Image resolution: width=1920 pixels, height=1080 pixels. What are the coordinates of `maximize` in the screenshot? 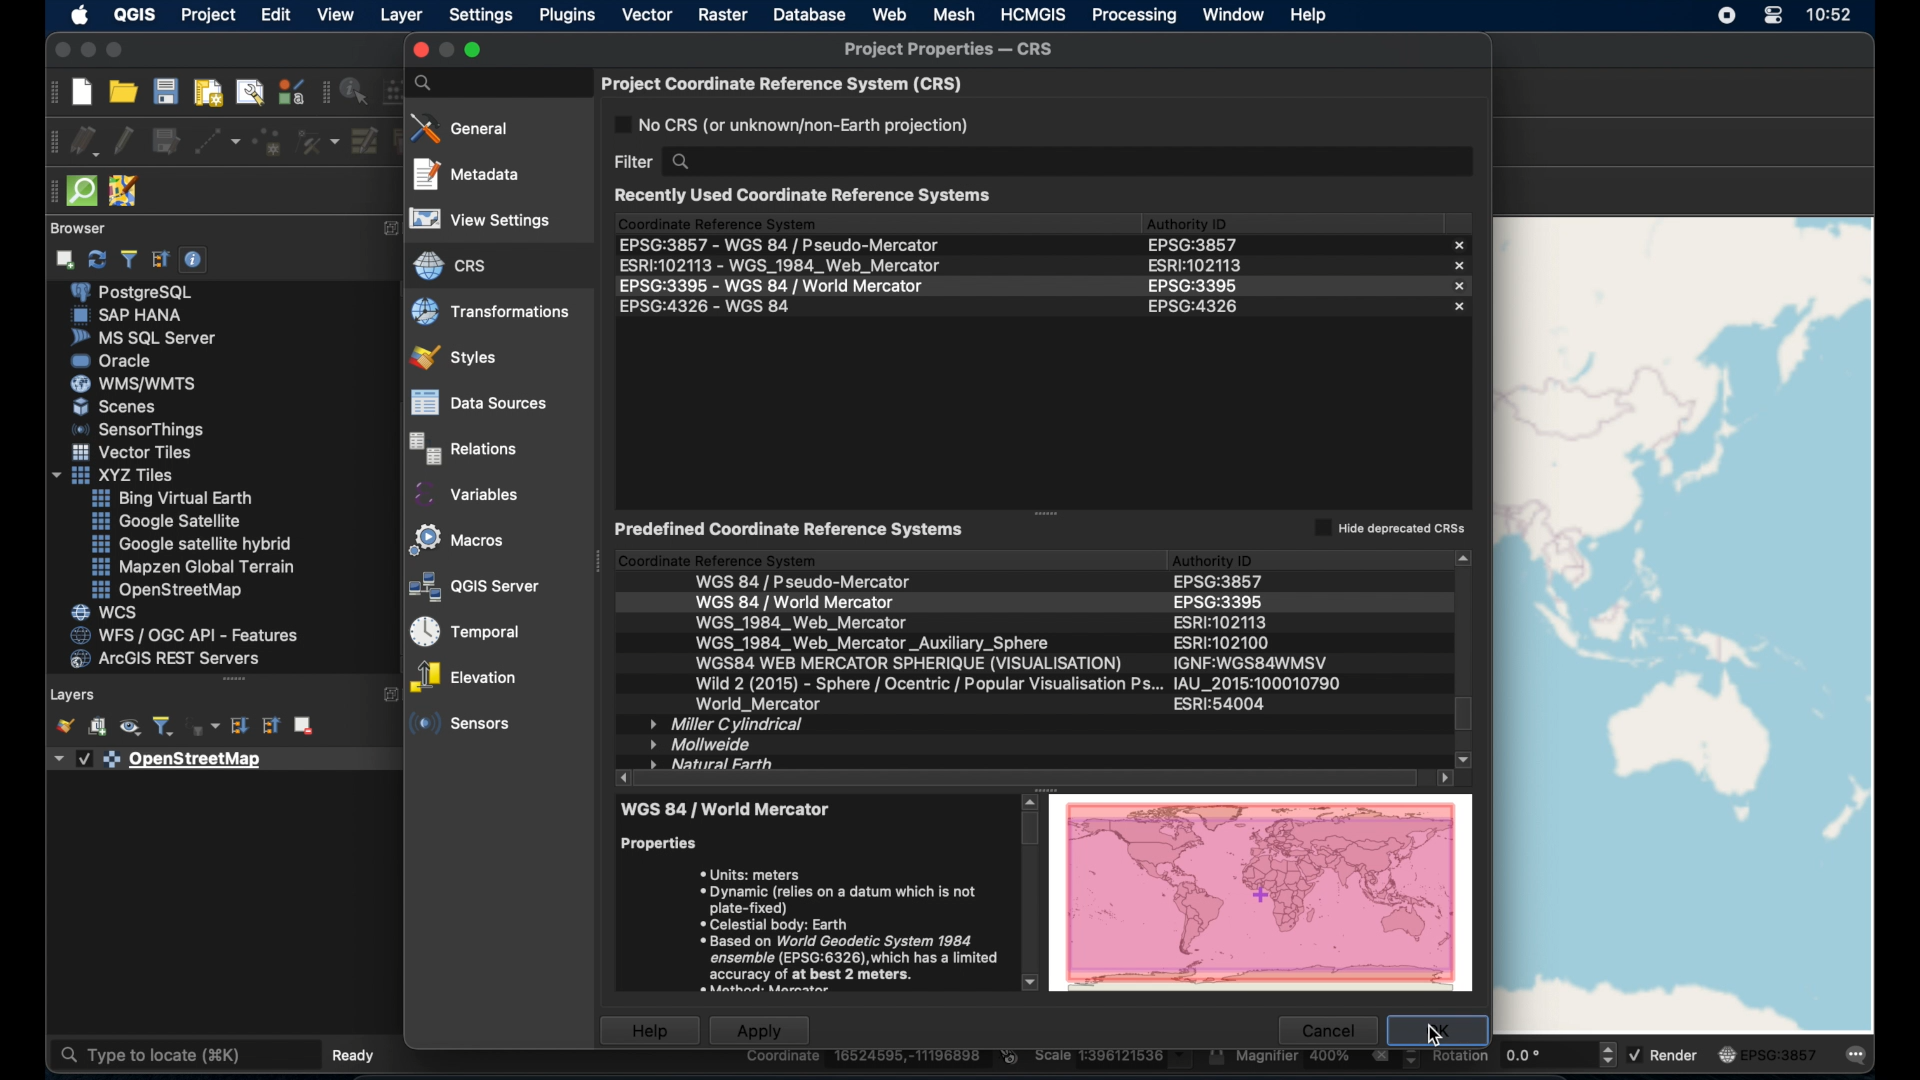 It's located at (117, 49).